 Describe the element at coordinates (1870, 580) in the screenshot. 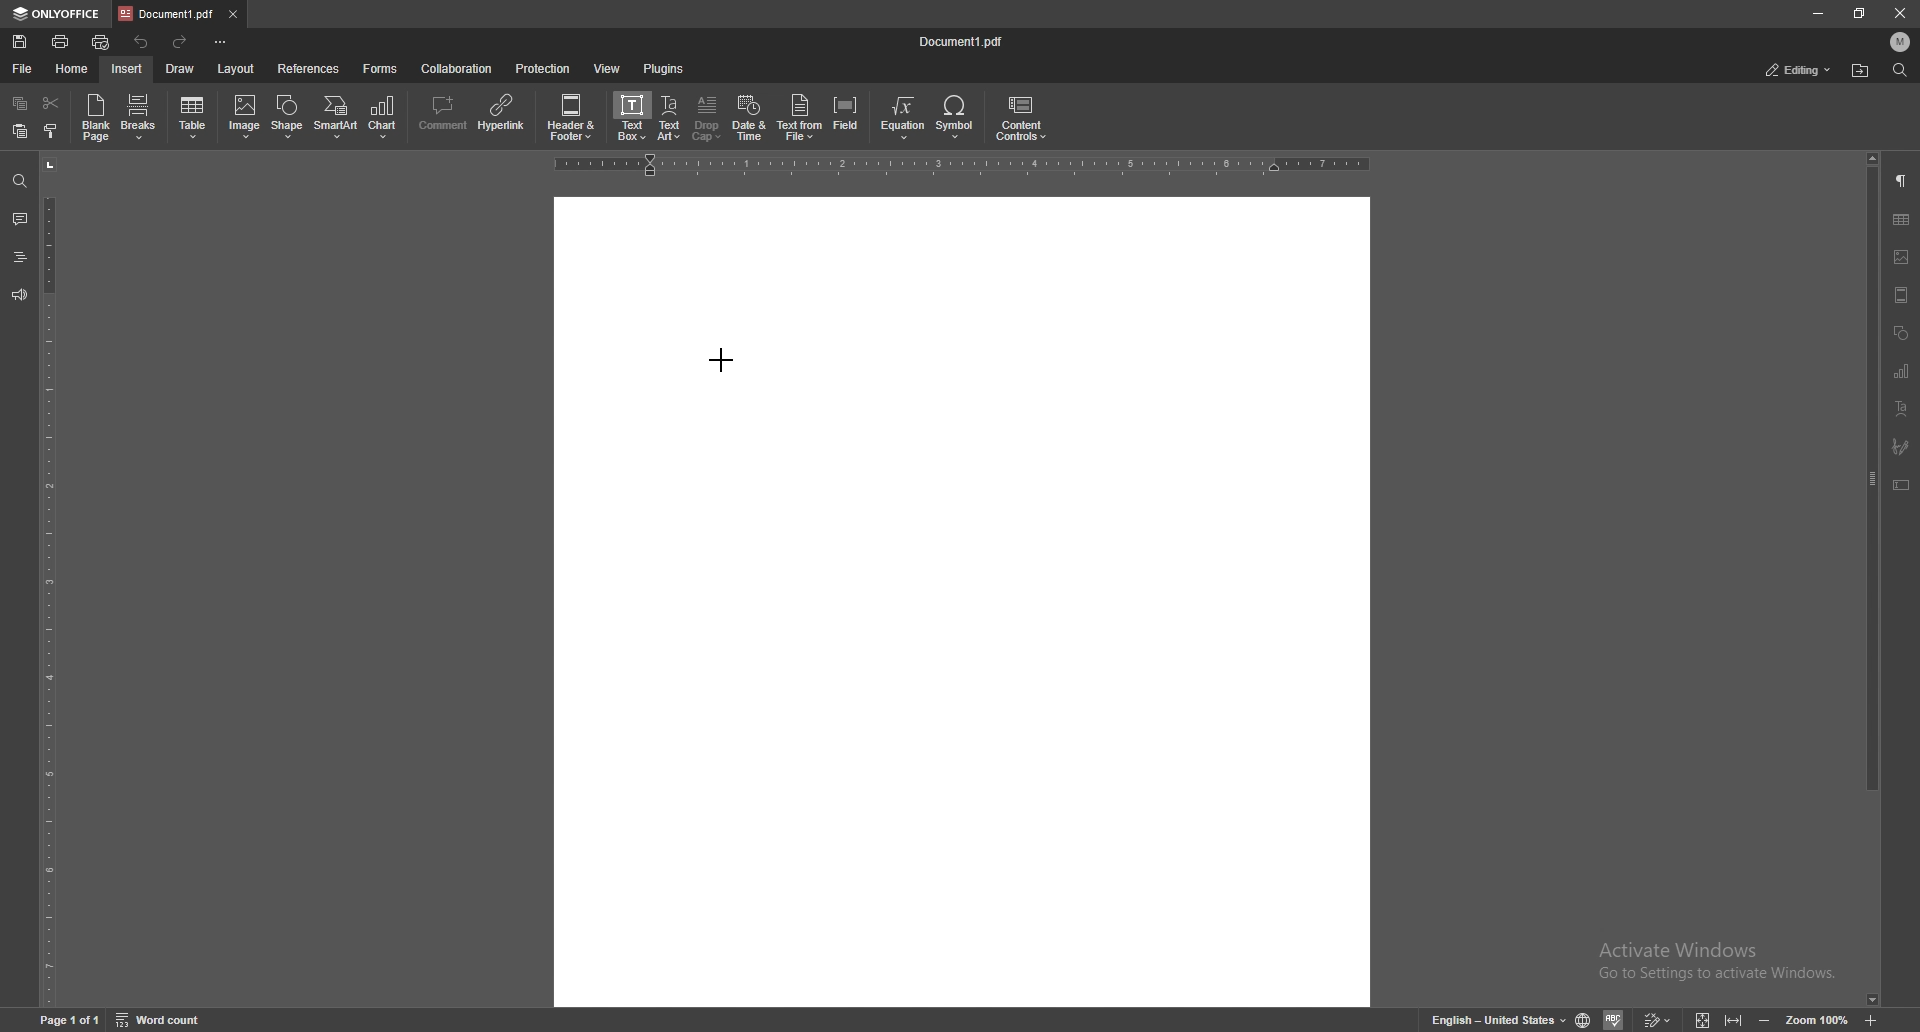

I see `scroll bar` at that location.